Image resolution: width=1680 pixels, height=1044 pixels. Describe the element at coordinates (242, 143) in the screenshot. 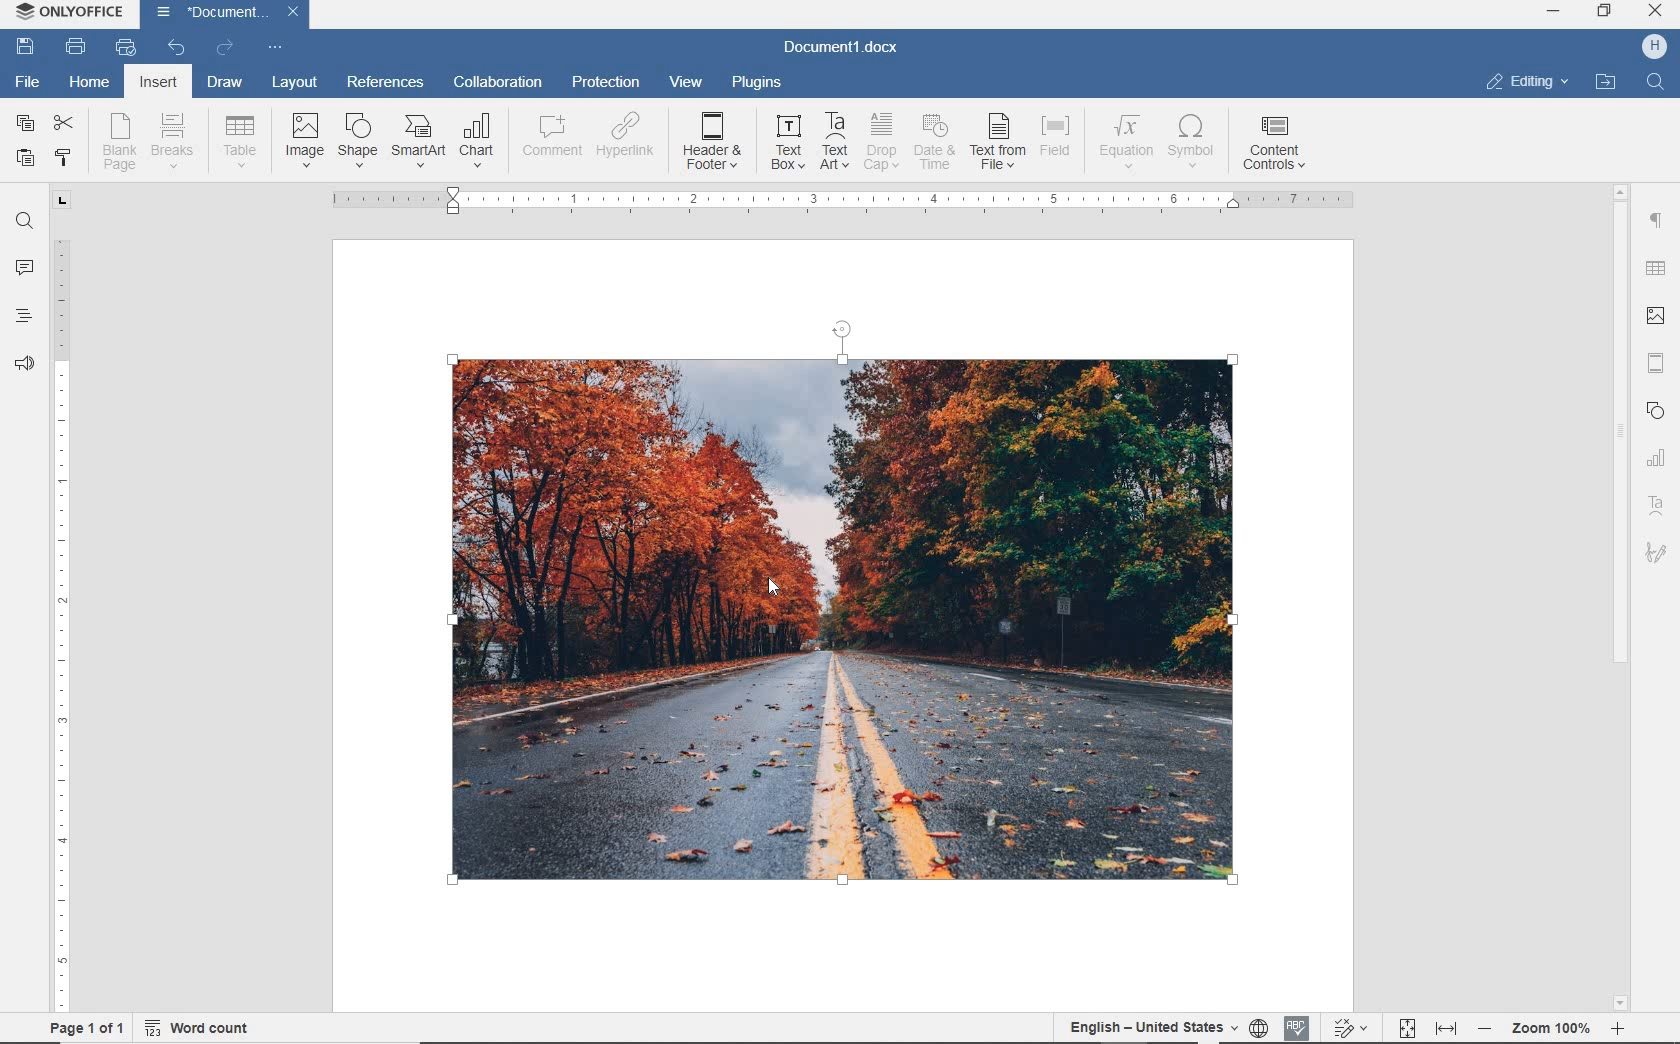

I see `table` at that location.